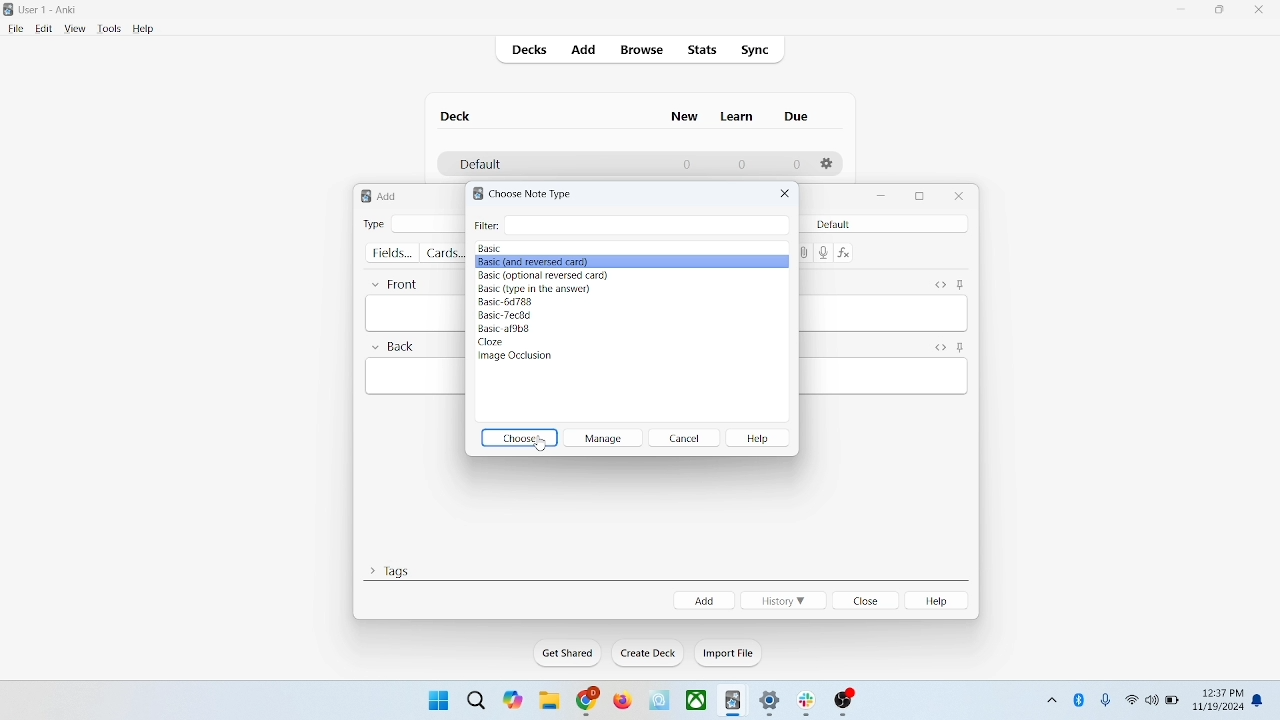 This screenshot has height=720, width=1280. What do you see at coordinates (392, 349) in the screenshot?
I see `back` at bounding box center [392, 349].